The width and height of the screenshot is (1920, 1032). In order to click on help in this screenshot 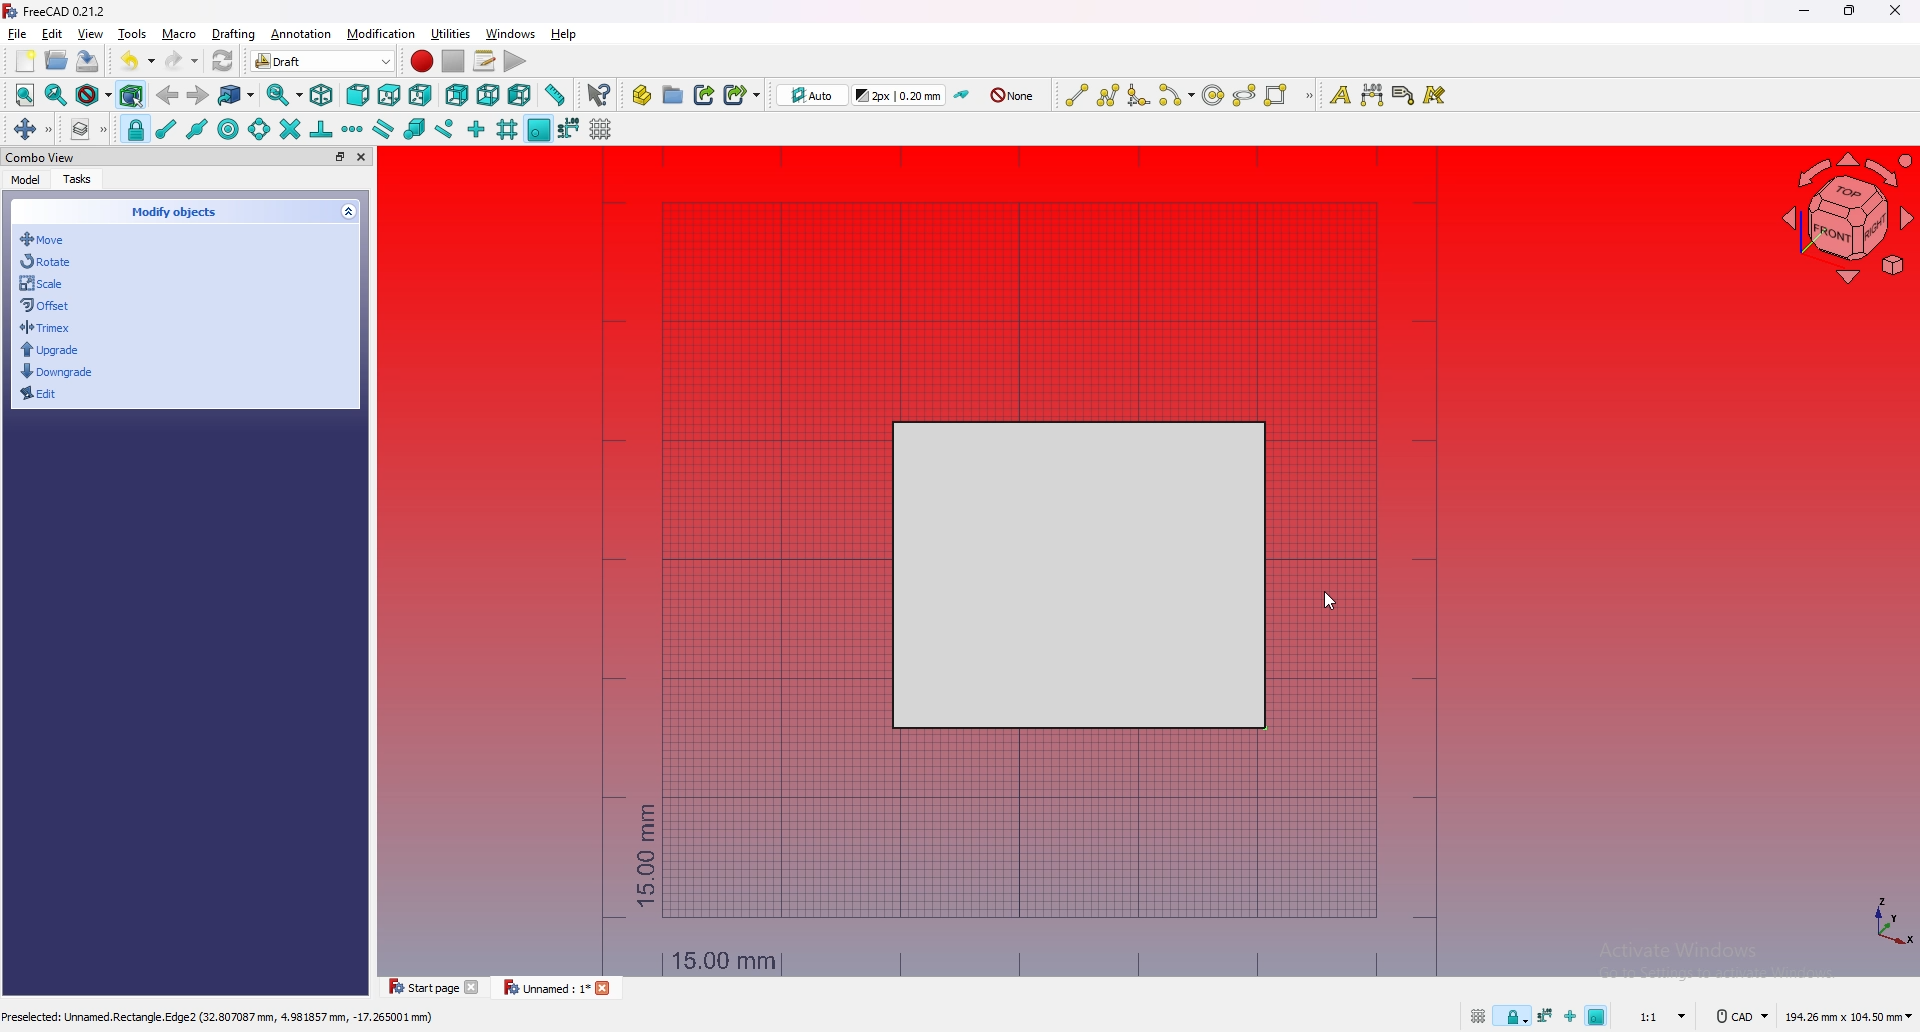, I will do `click(563, 34)`.